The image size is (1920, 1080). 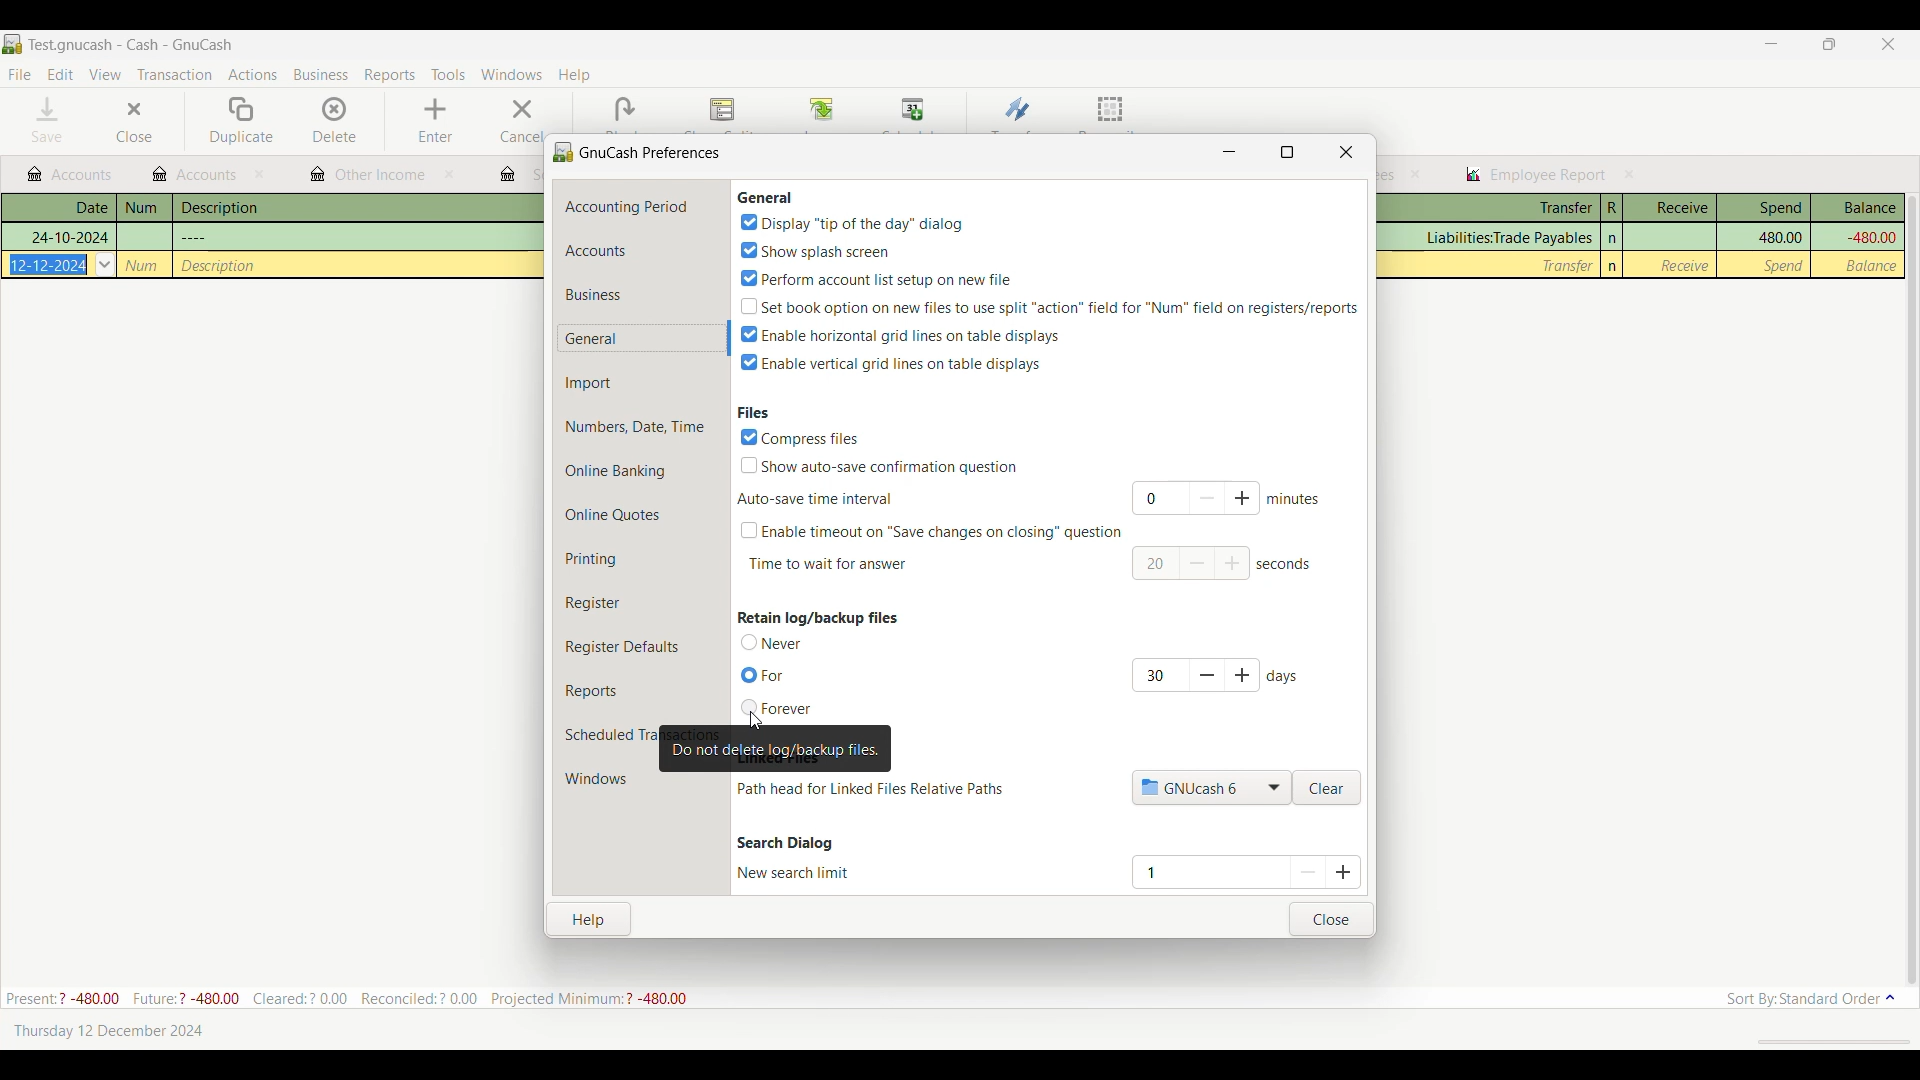 I want to click on Register, so click(x=640, y=603).